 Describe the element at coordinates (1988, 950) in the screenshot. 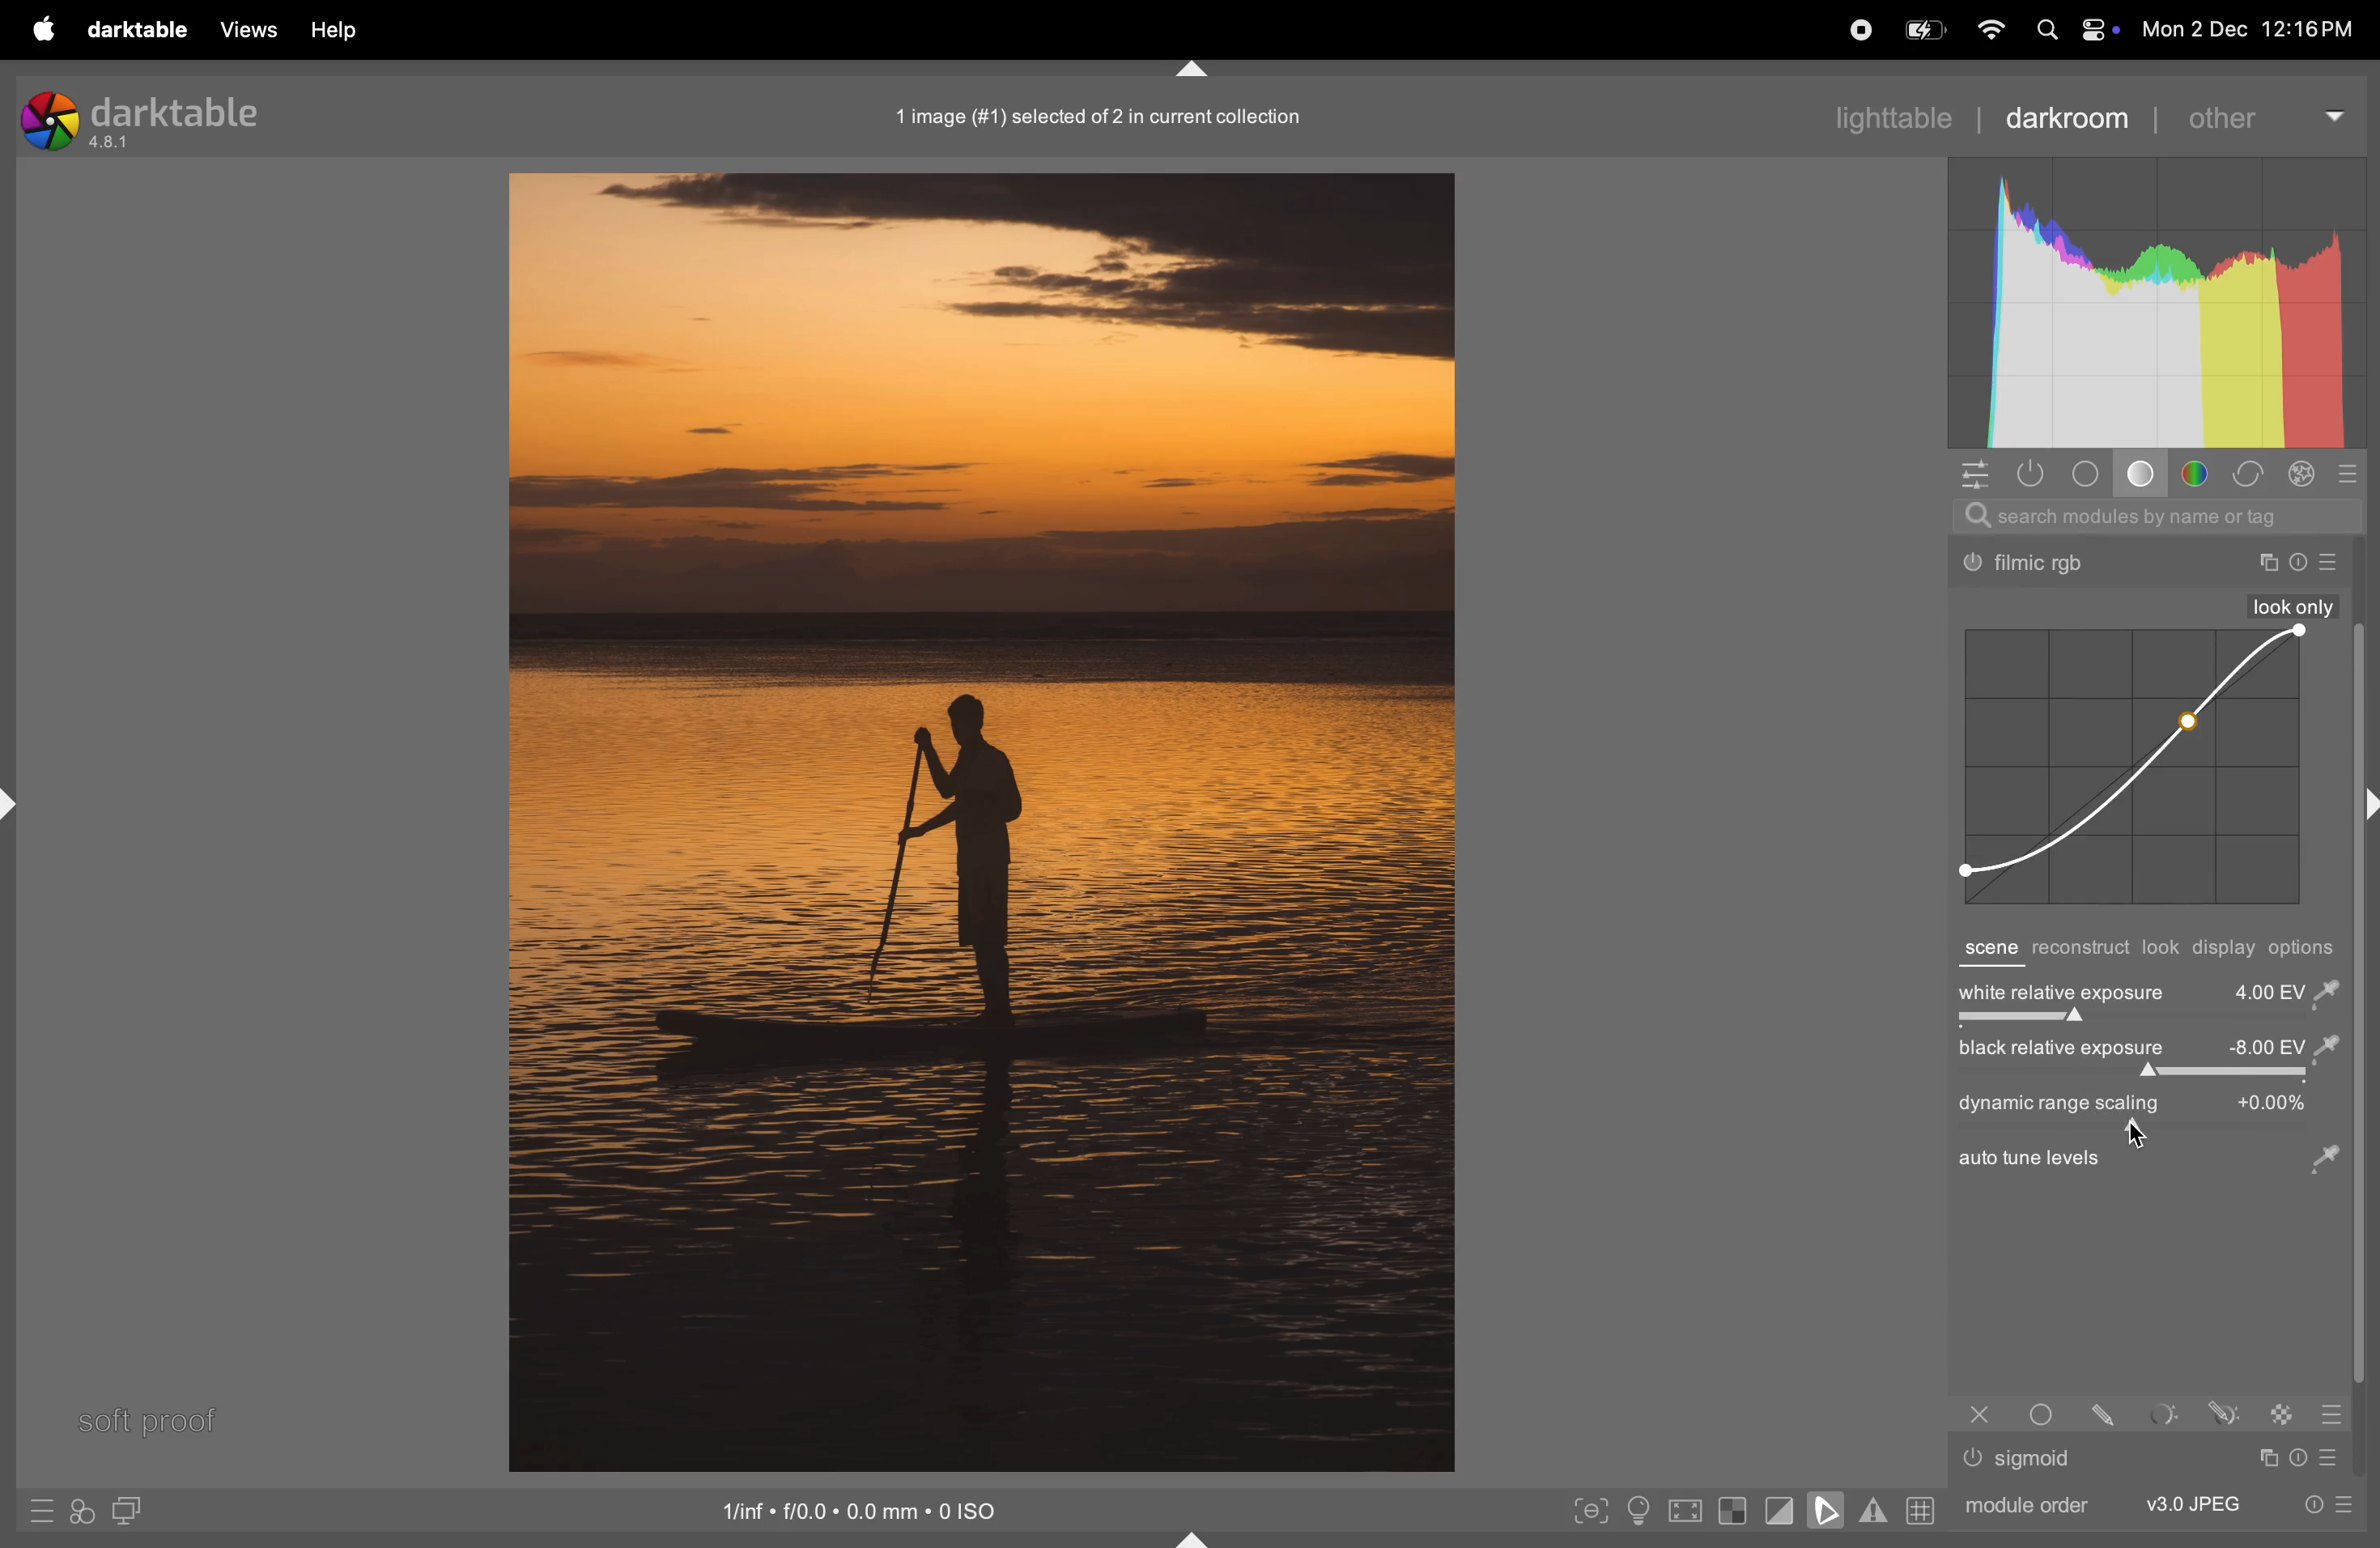

I see `scene` at that location.